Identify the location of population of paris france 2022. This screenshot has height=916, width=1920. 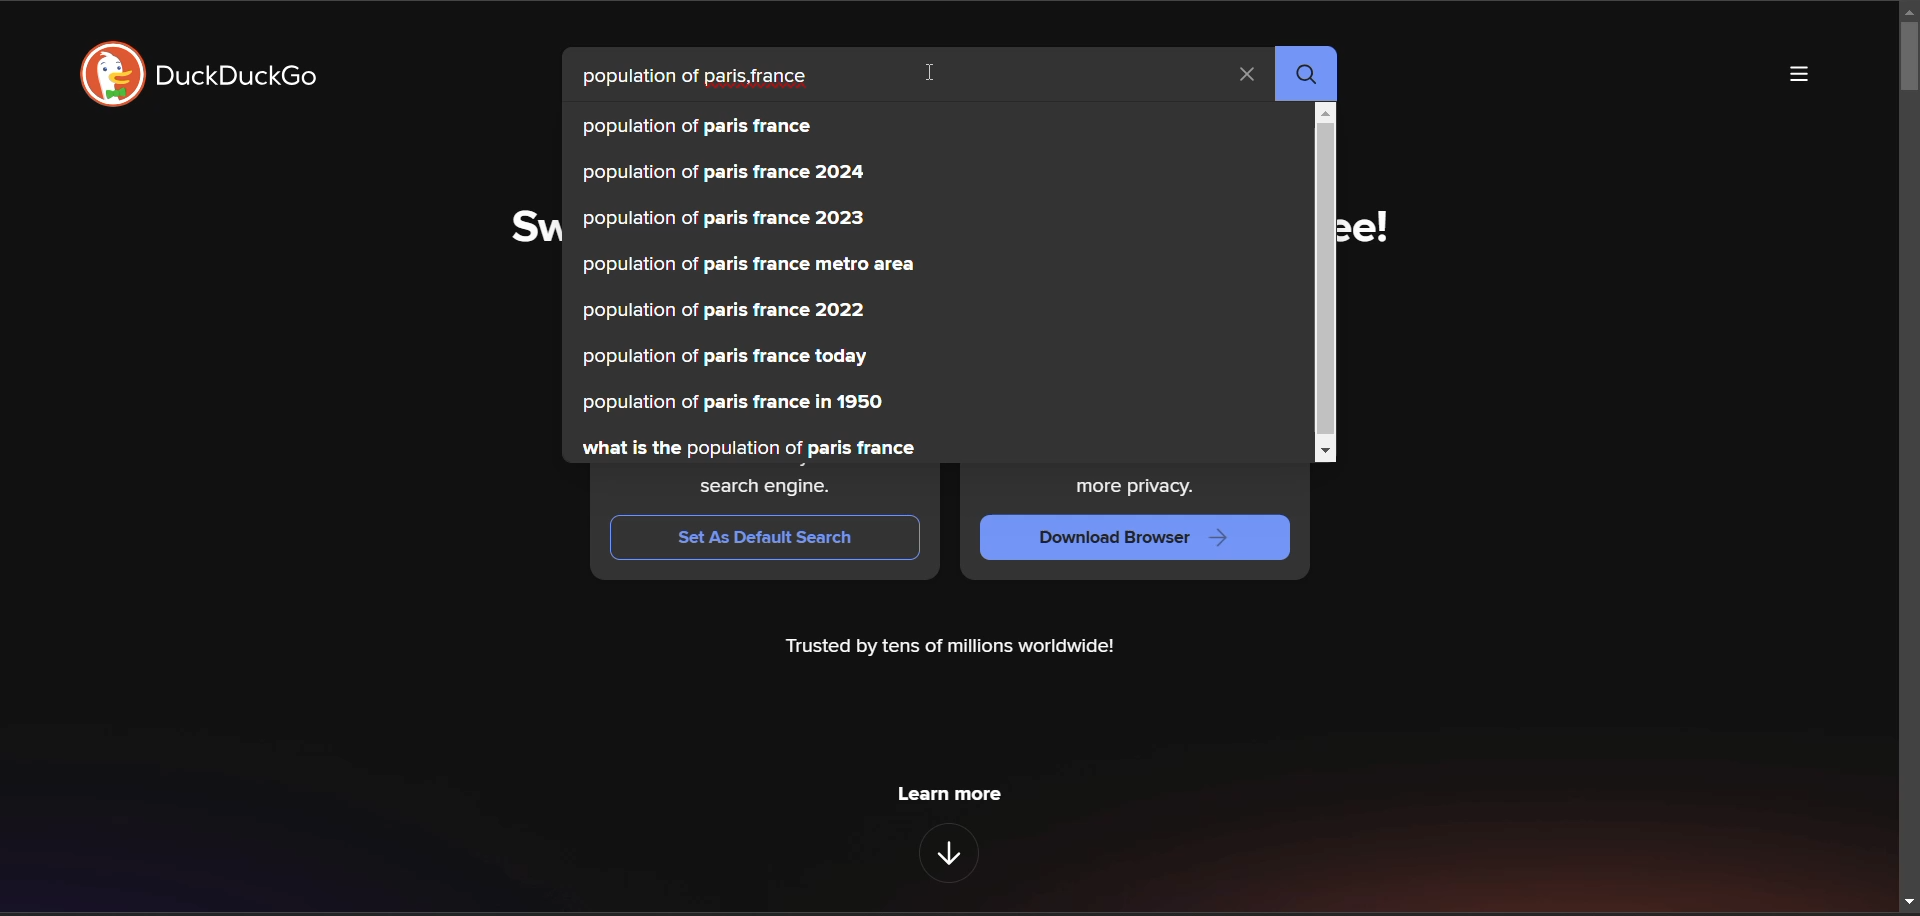
(727, 313).